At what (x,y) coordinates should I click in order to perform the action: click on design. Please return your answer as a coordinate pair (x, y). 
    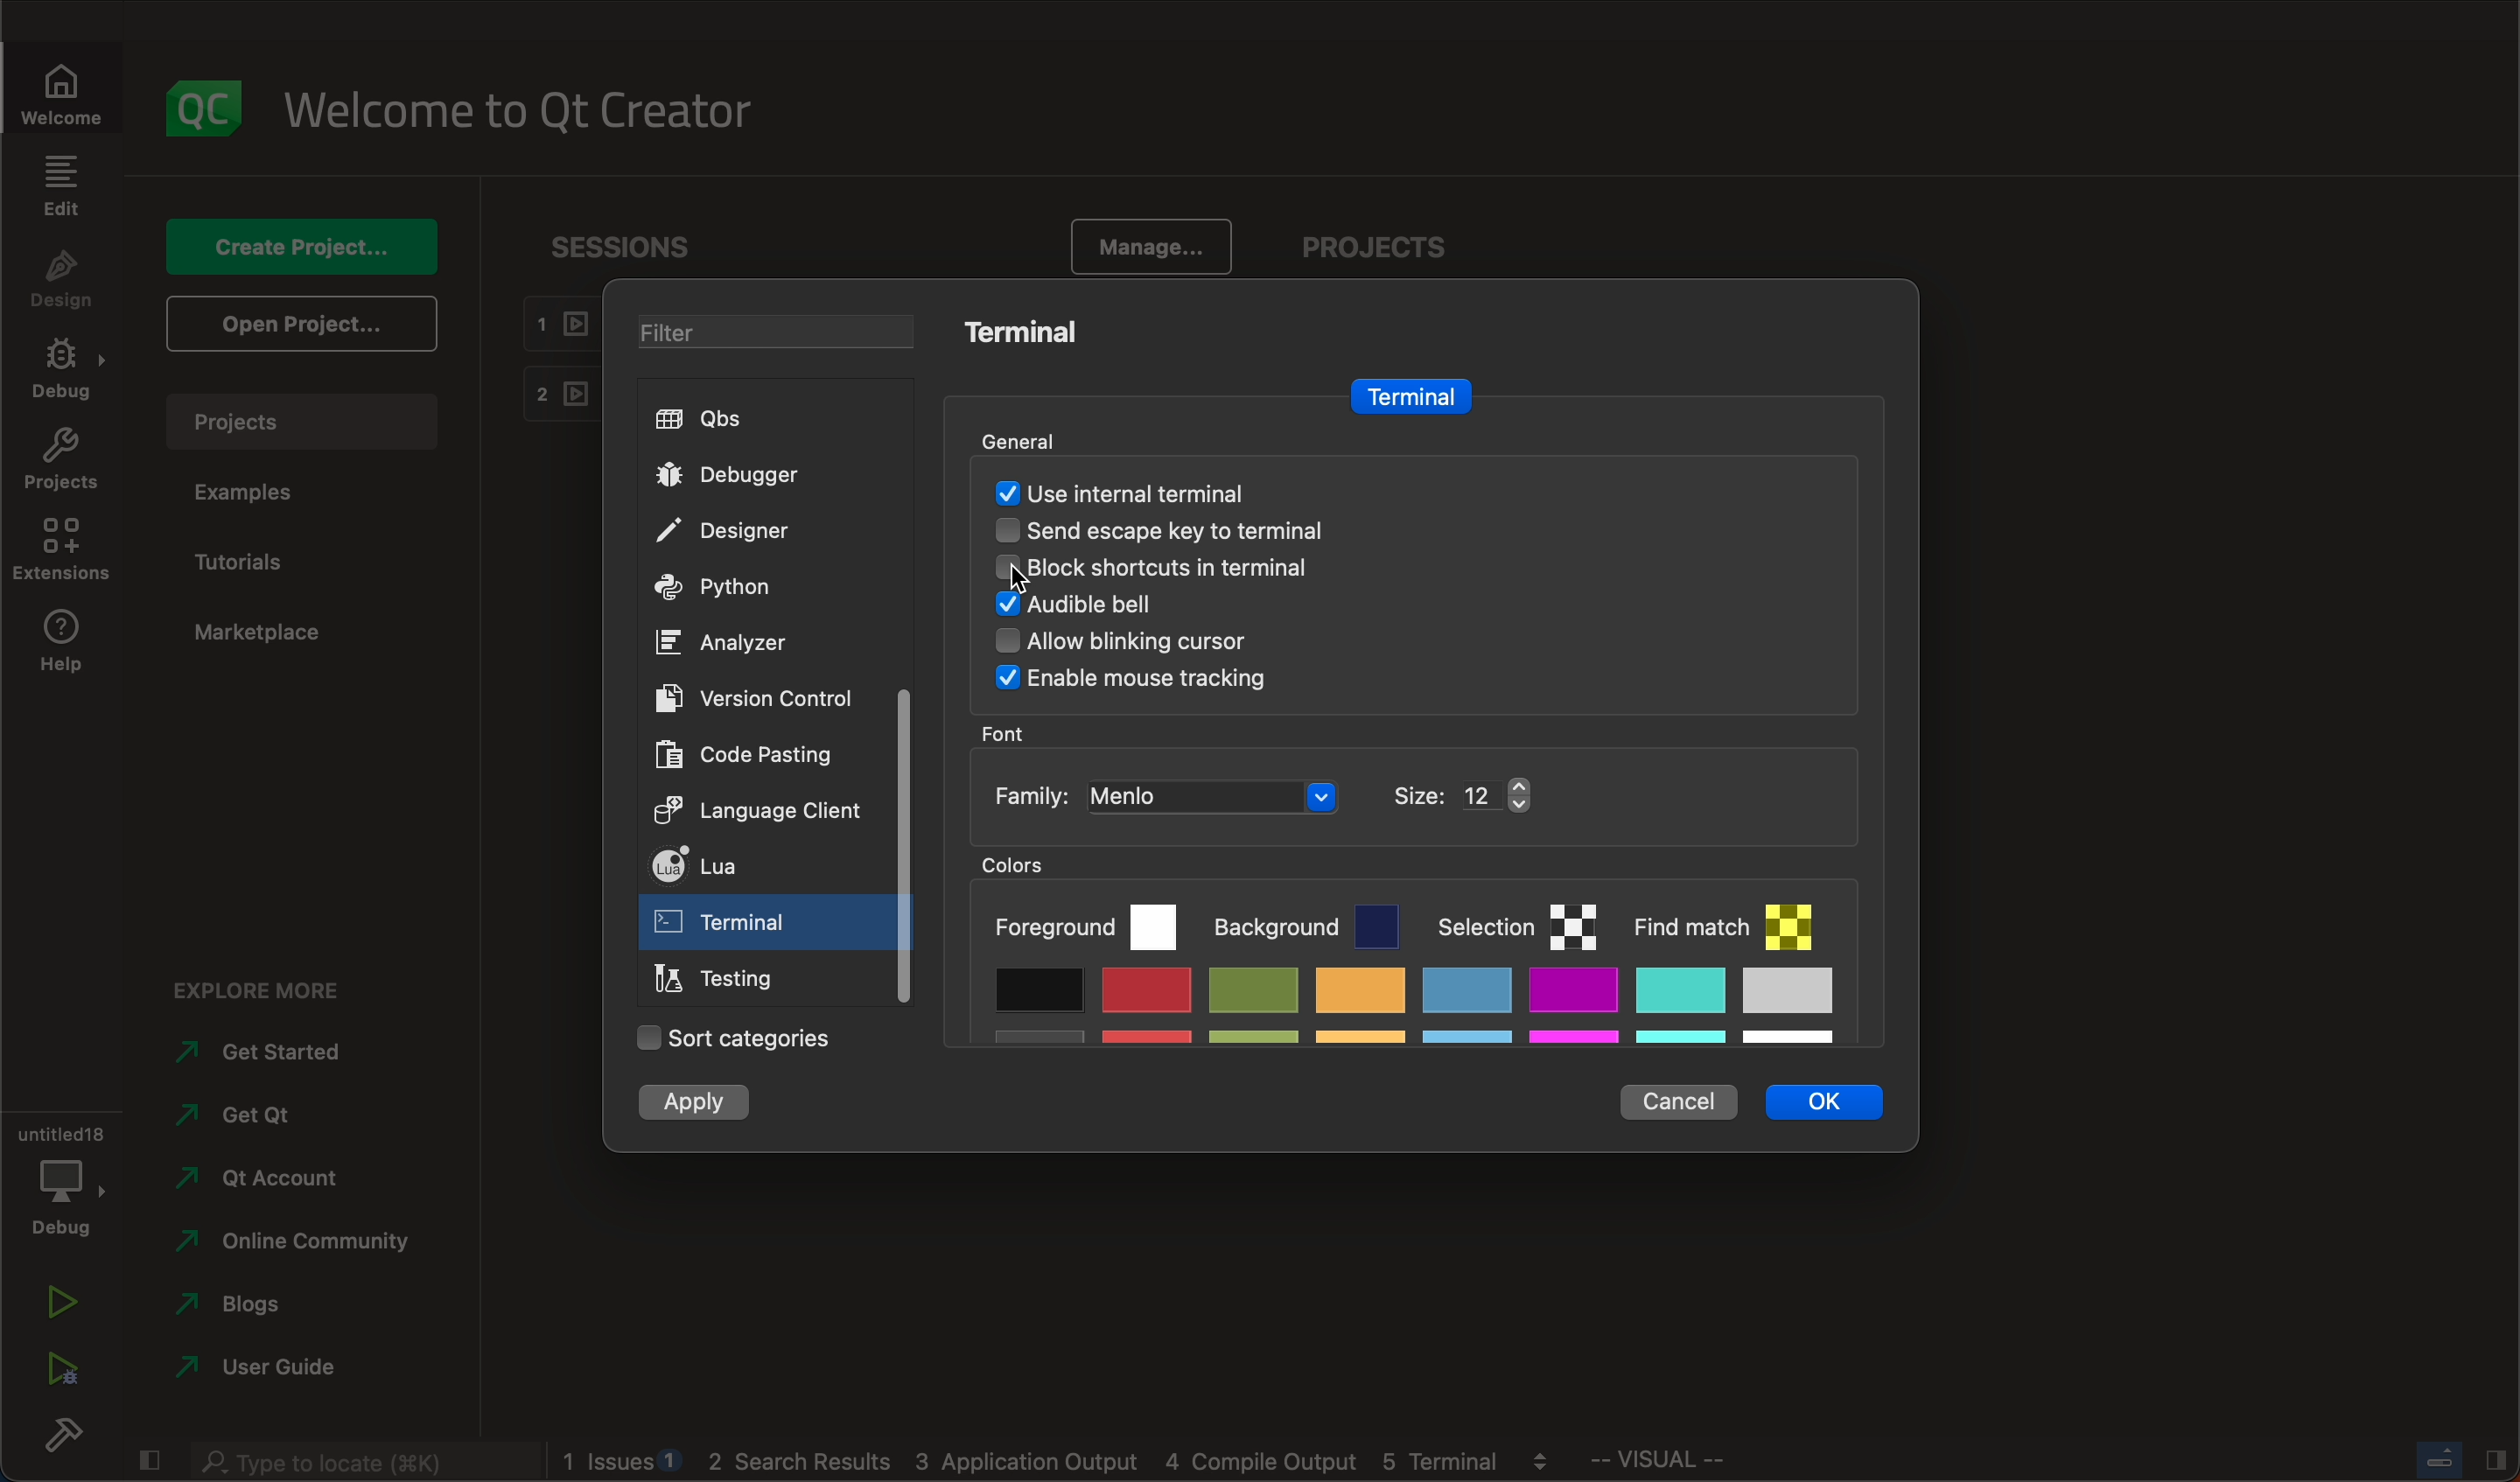
    Looking at the image, I should click on (67, 279).